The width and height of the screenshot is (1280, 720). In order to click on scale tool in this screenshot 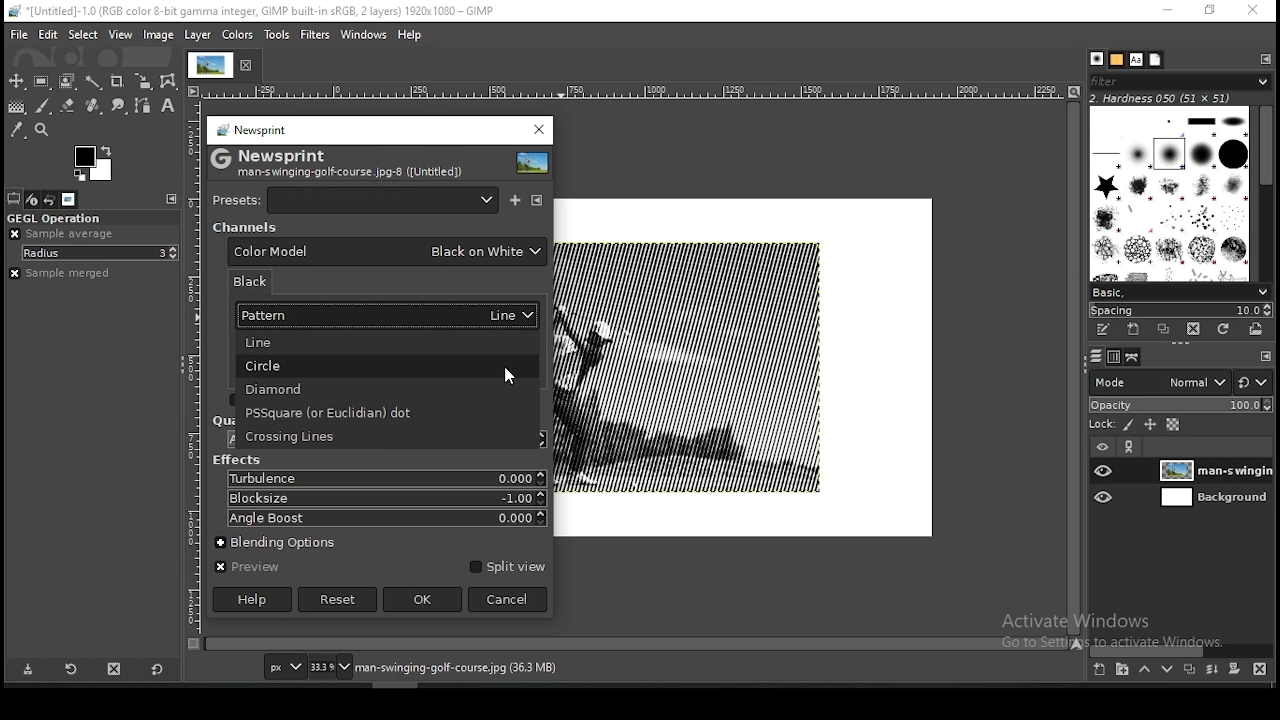, I will do `click(144, 82)`.